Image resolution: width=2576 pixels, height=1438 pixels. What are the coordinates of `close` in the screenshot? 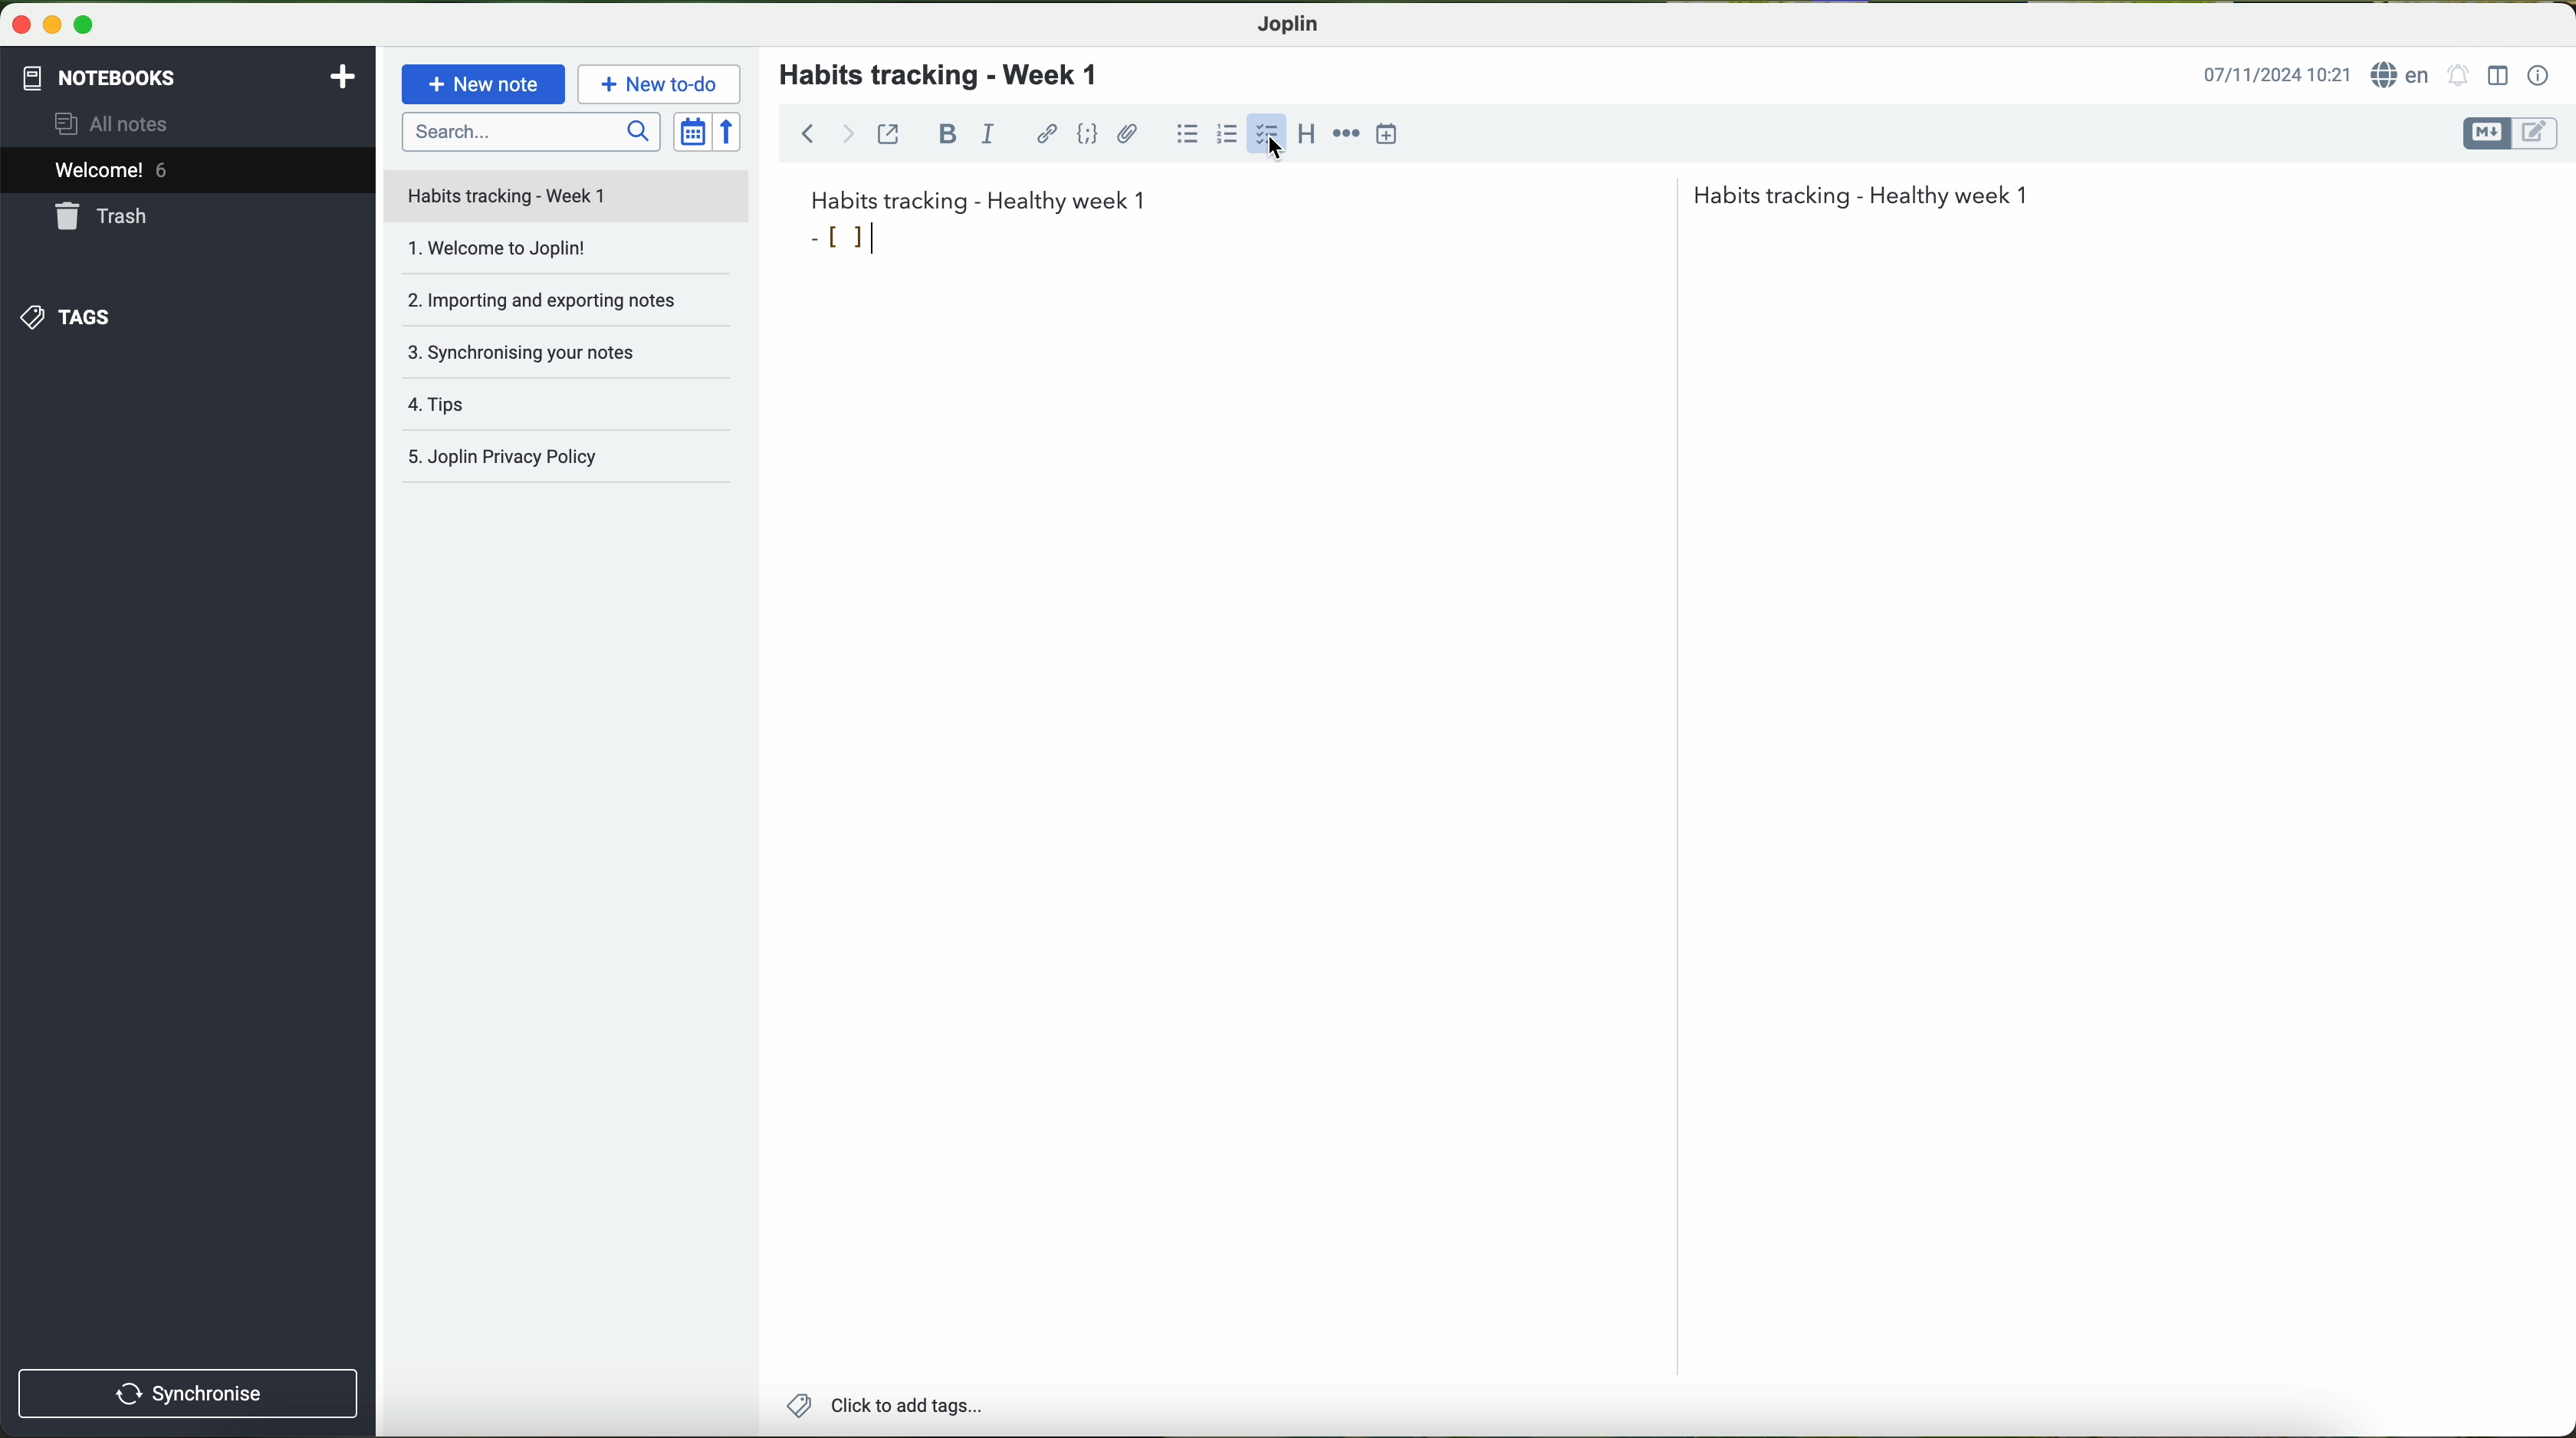 It's located at (16, 21).